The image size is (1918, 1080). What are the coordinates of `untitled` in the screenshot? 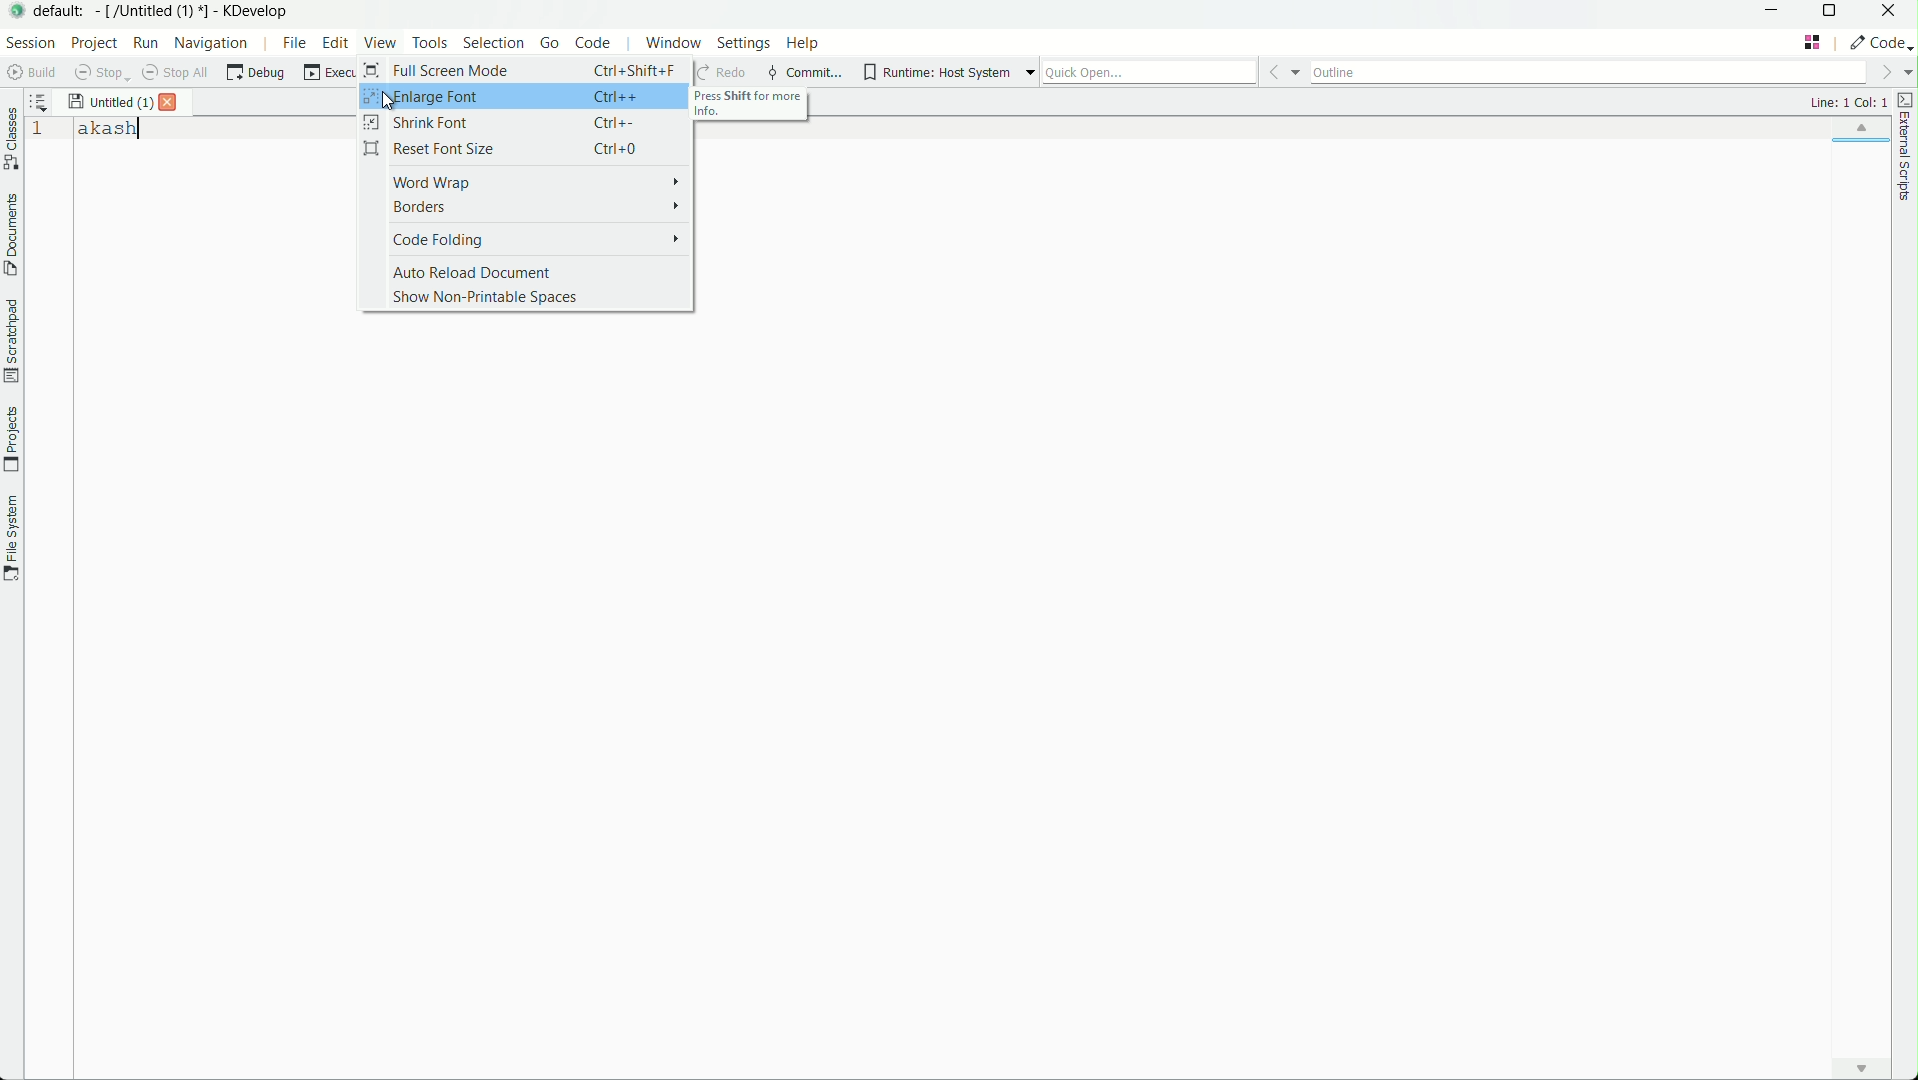 It's located at (111, 102).